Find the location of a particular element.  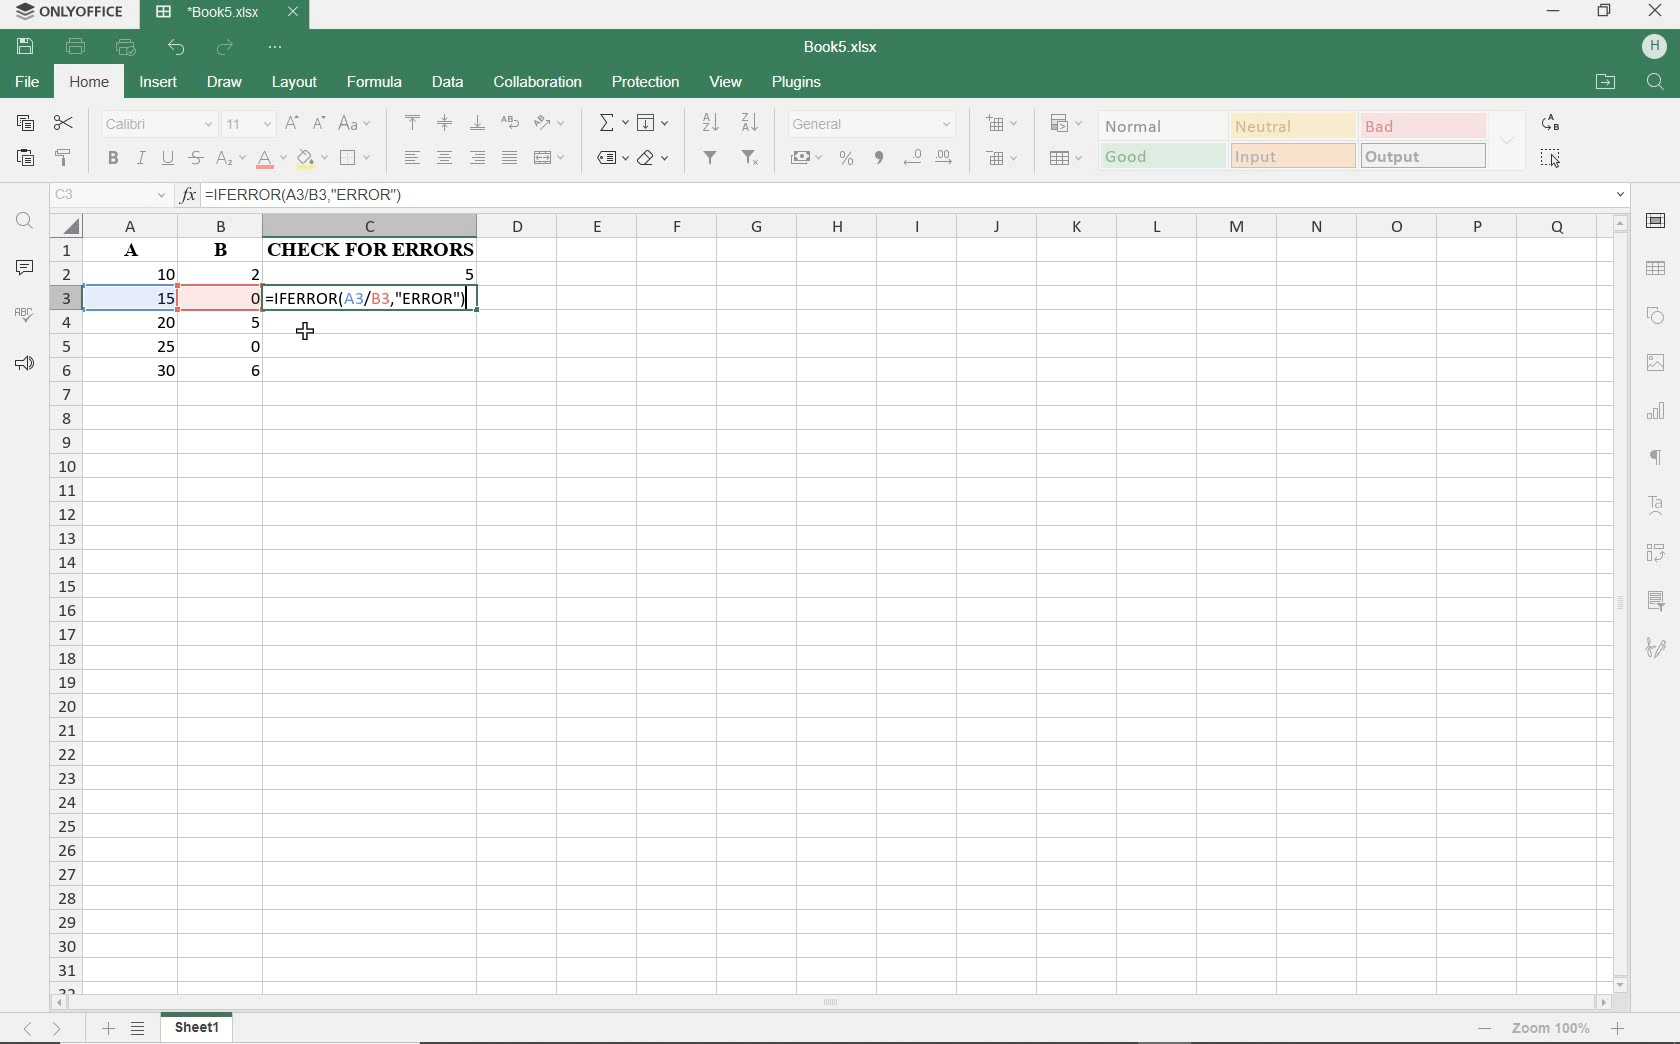

HOME is located at coordinates (89, 85).